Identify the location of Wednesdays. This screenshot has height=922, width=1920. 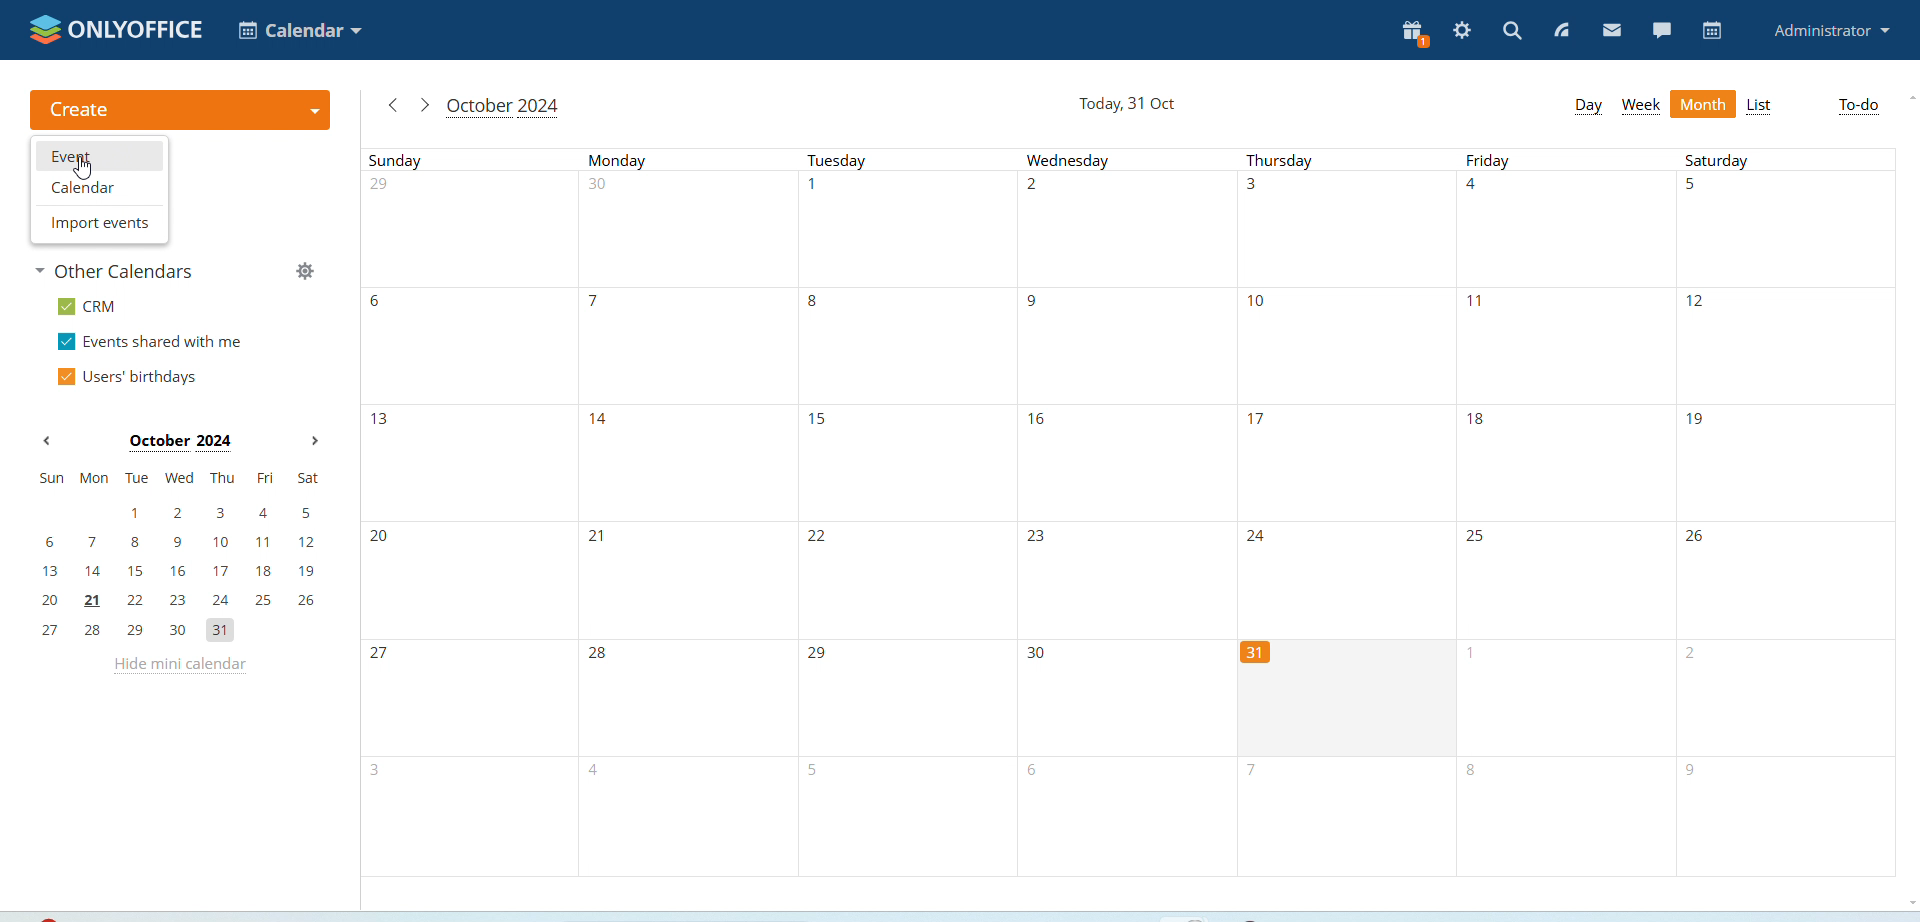
(1124, 513).